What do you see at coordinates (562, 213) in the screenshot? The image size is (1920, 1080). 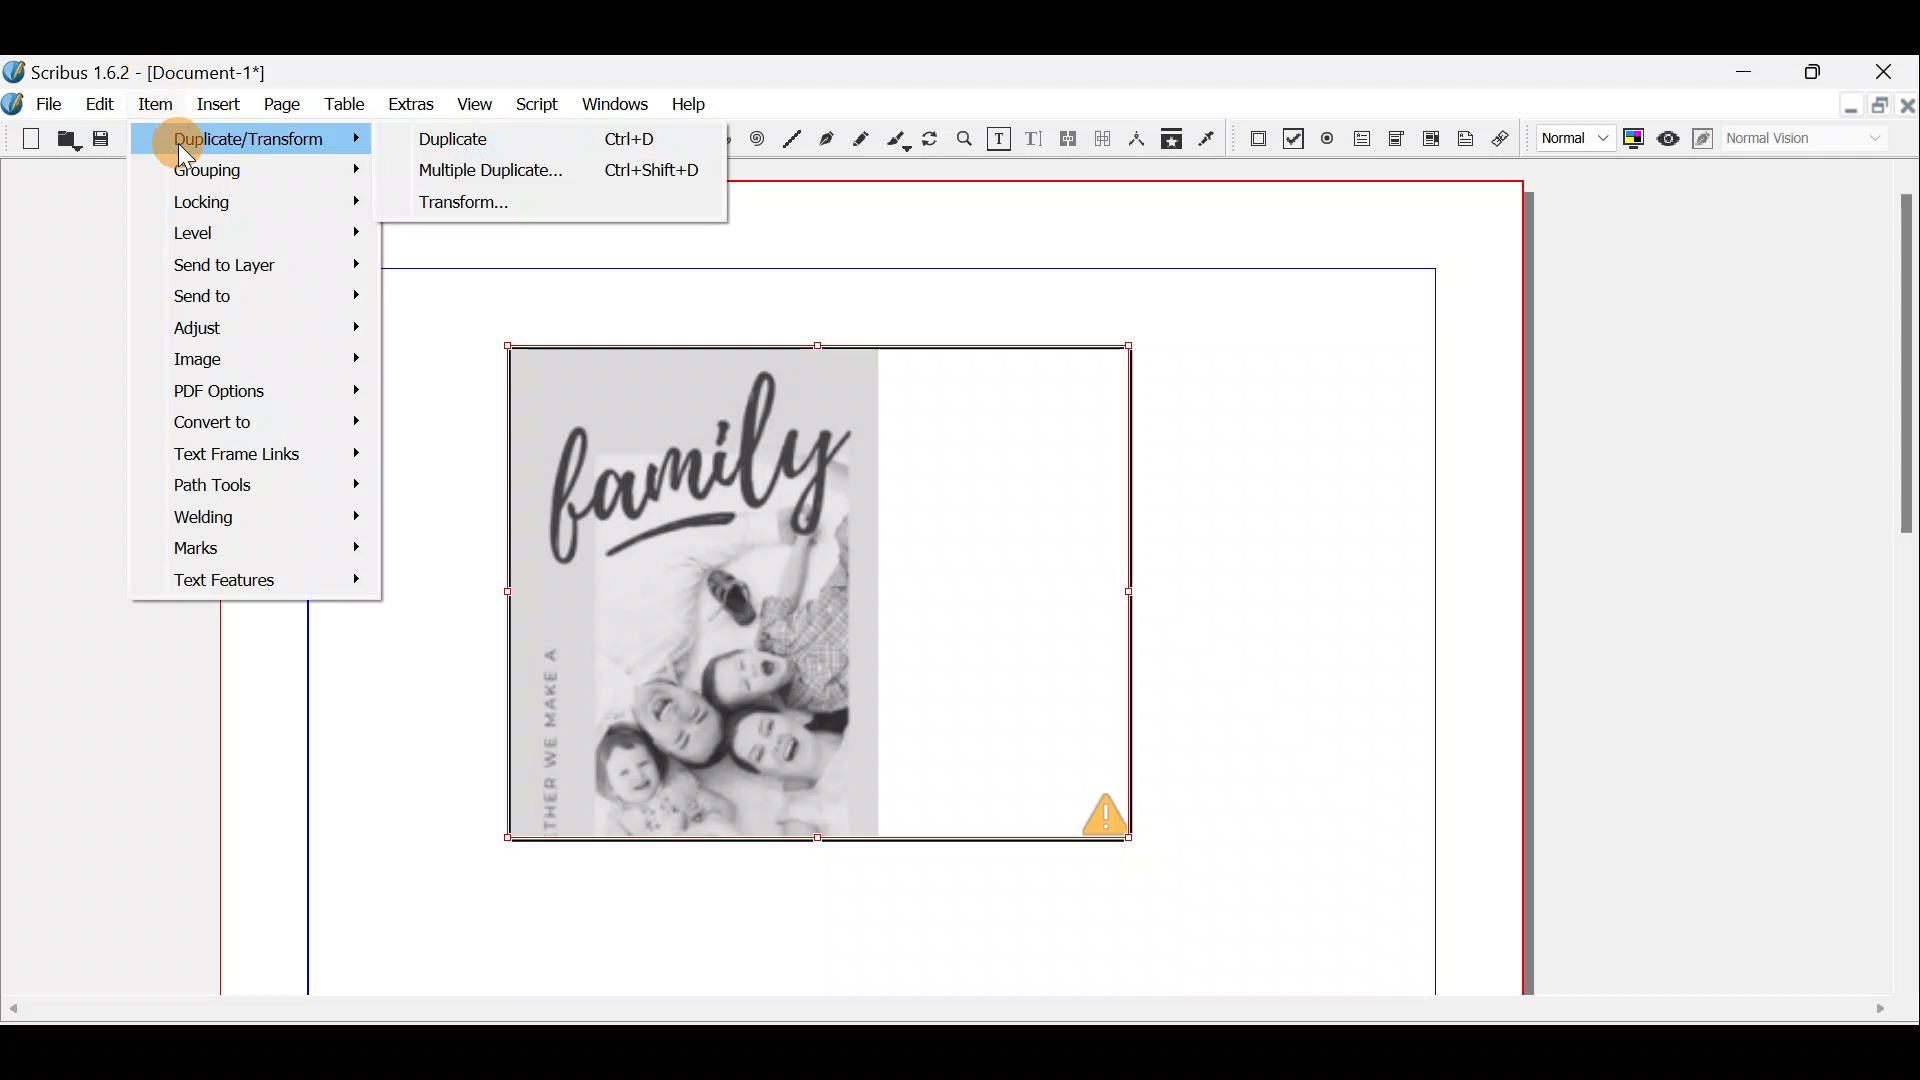 I see `Transform` at bounding box center [562, 213].